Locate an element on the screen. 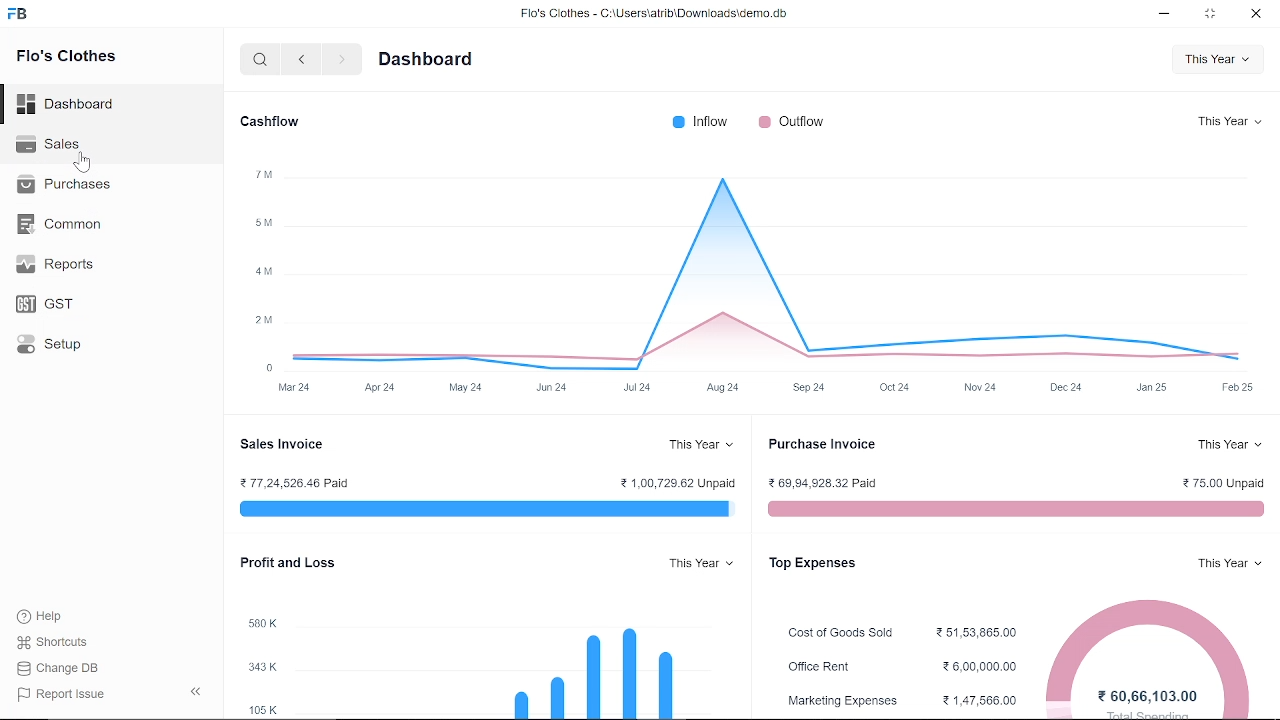  This Year v is located at coordinates (699, 564).